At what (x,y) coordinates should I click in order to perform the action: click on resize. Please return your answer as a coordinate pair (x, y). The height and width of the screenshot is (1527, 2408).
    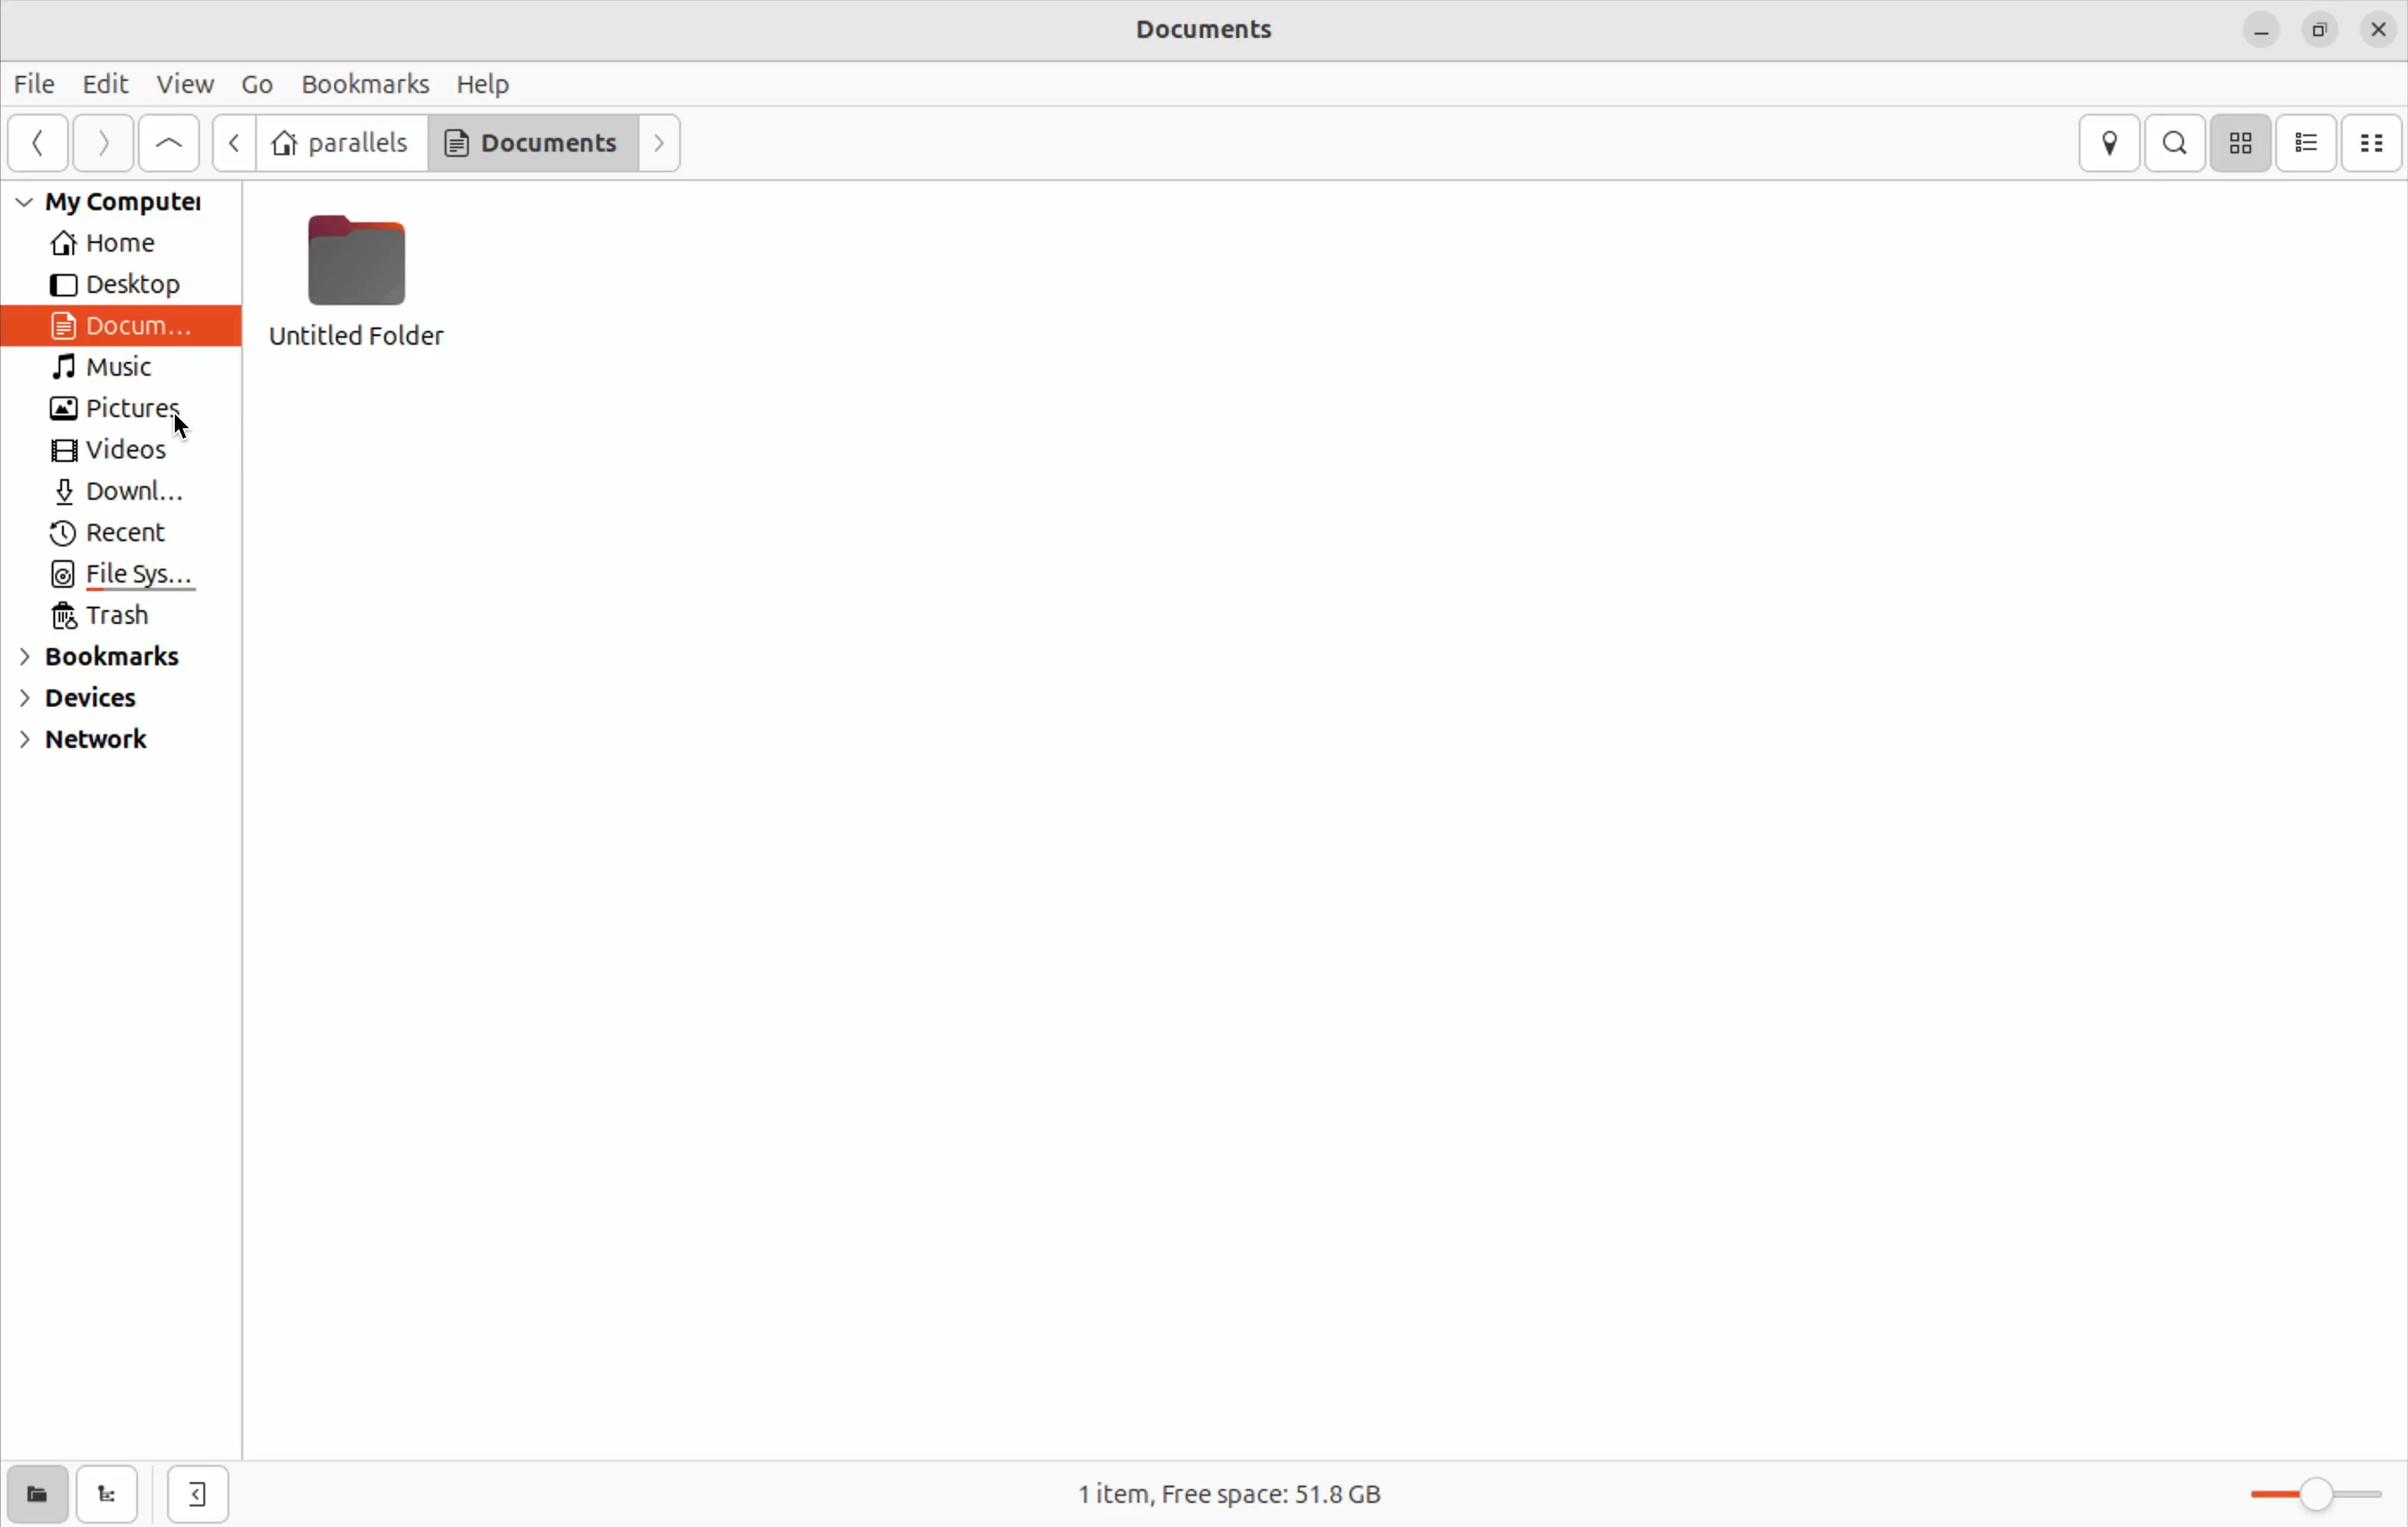
    Looking at the image, I should click on (2323, 32).